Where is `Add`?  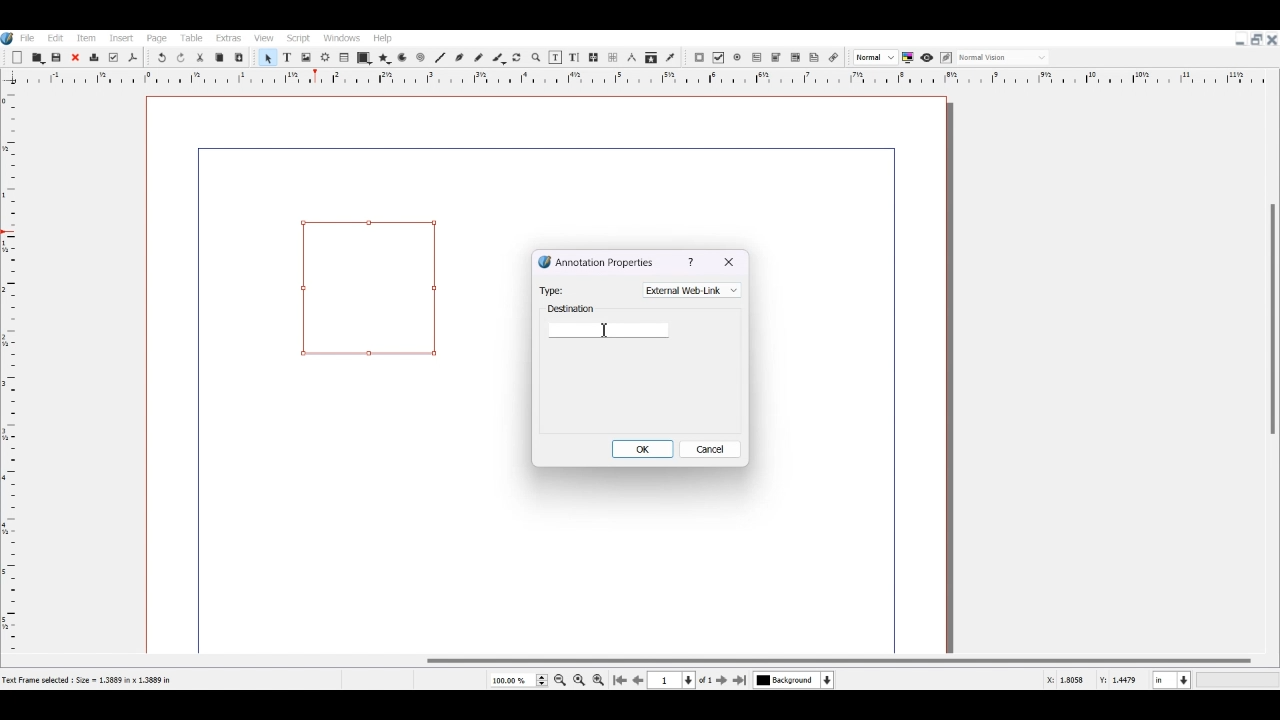 Add is located at coordinates (17, 58).